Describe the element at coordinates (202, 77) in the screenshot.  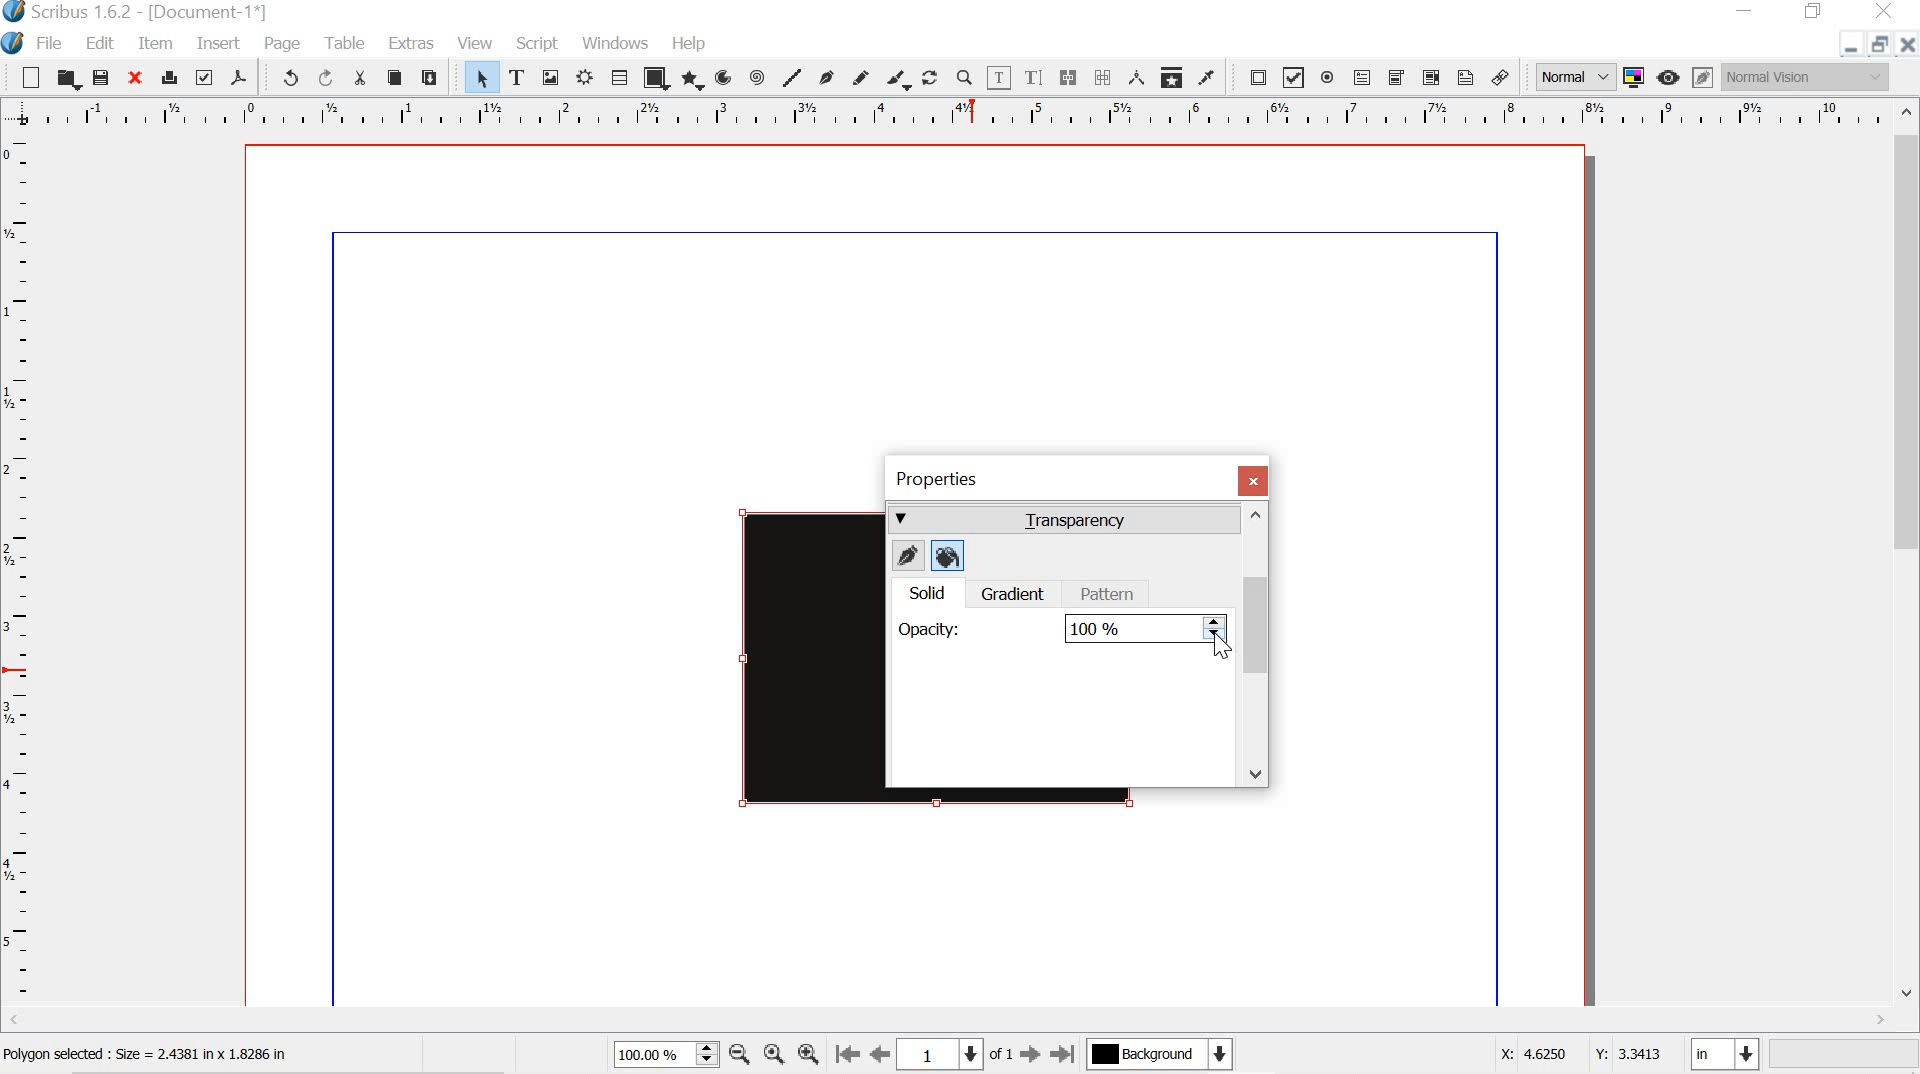
I see `preflight verifier` at that location.